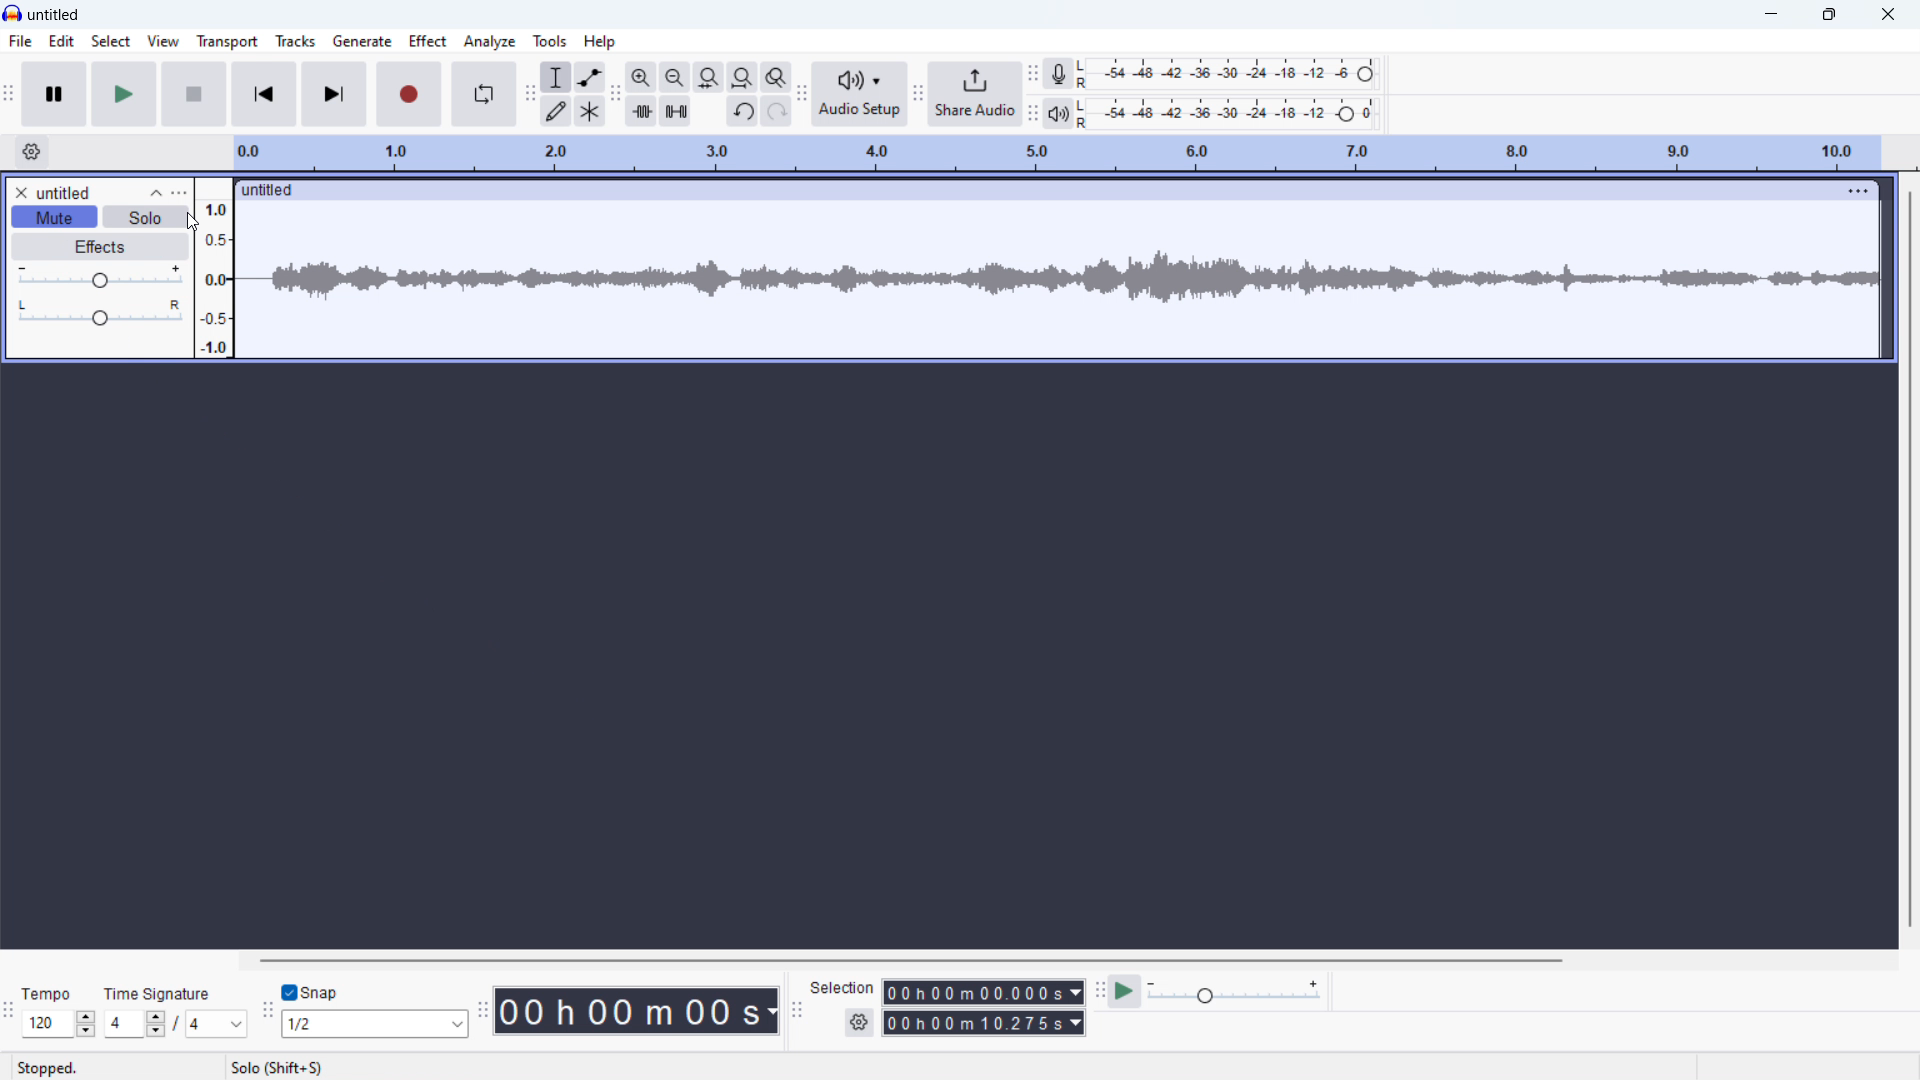 The image size is (1920, 1080). Describe the element at coordinates (54, 94) in the screenshot. I see `pause` at that location.